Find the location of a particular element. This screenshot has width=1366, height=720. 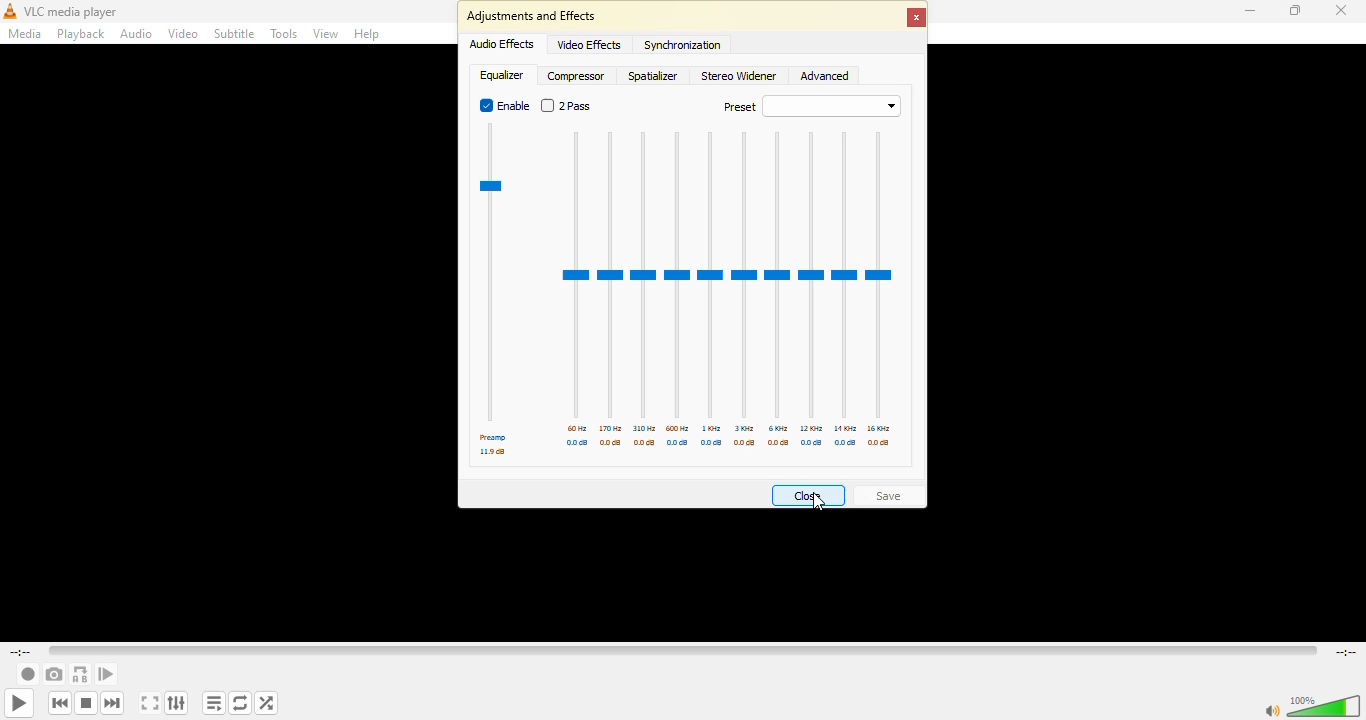

1 khz is located at coordinates (712, 428).